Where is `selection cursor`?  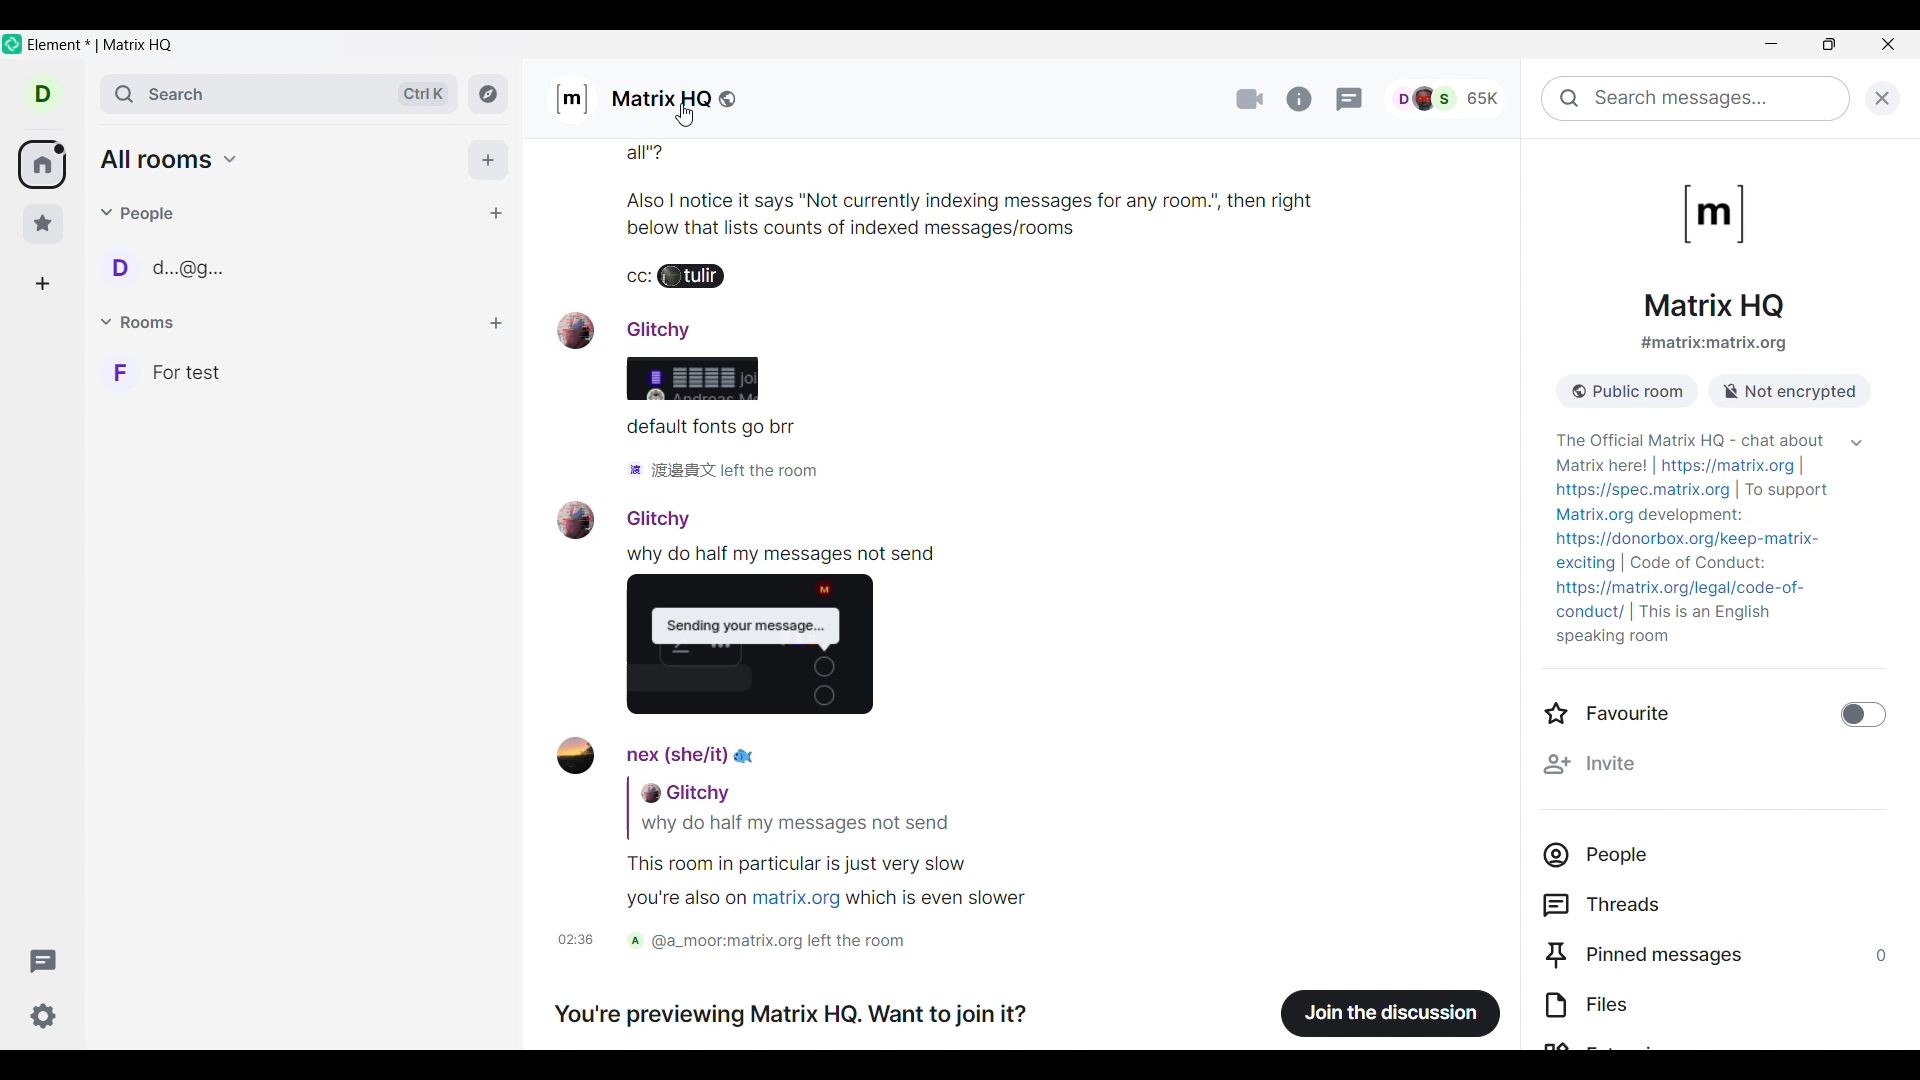 selection cursor is located at coordinates (689, 115).